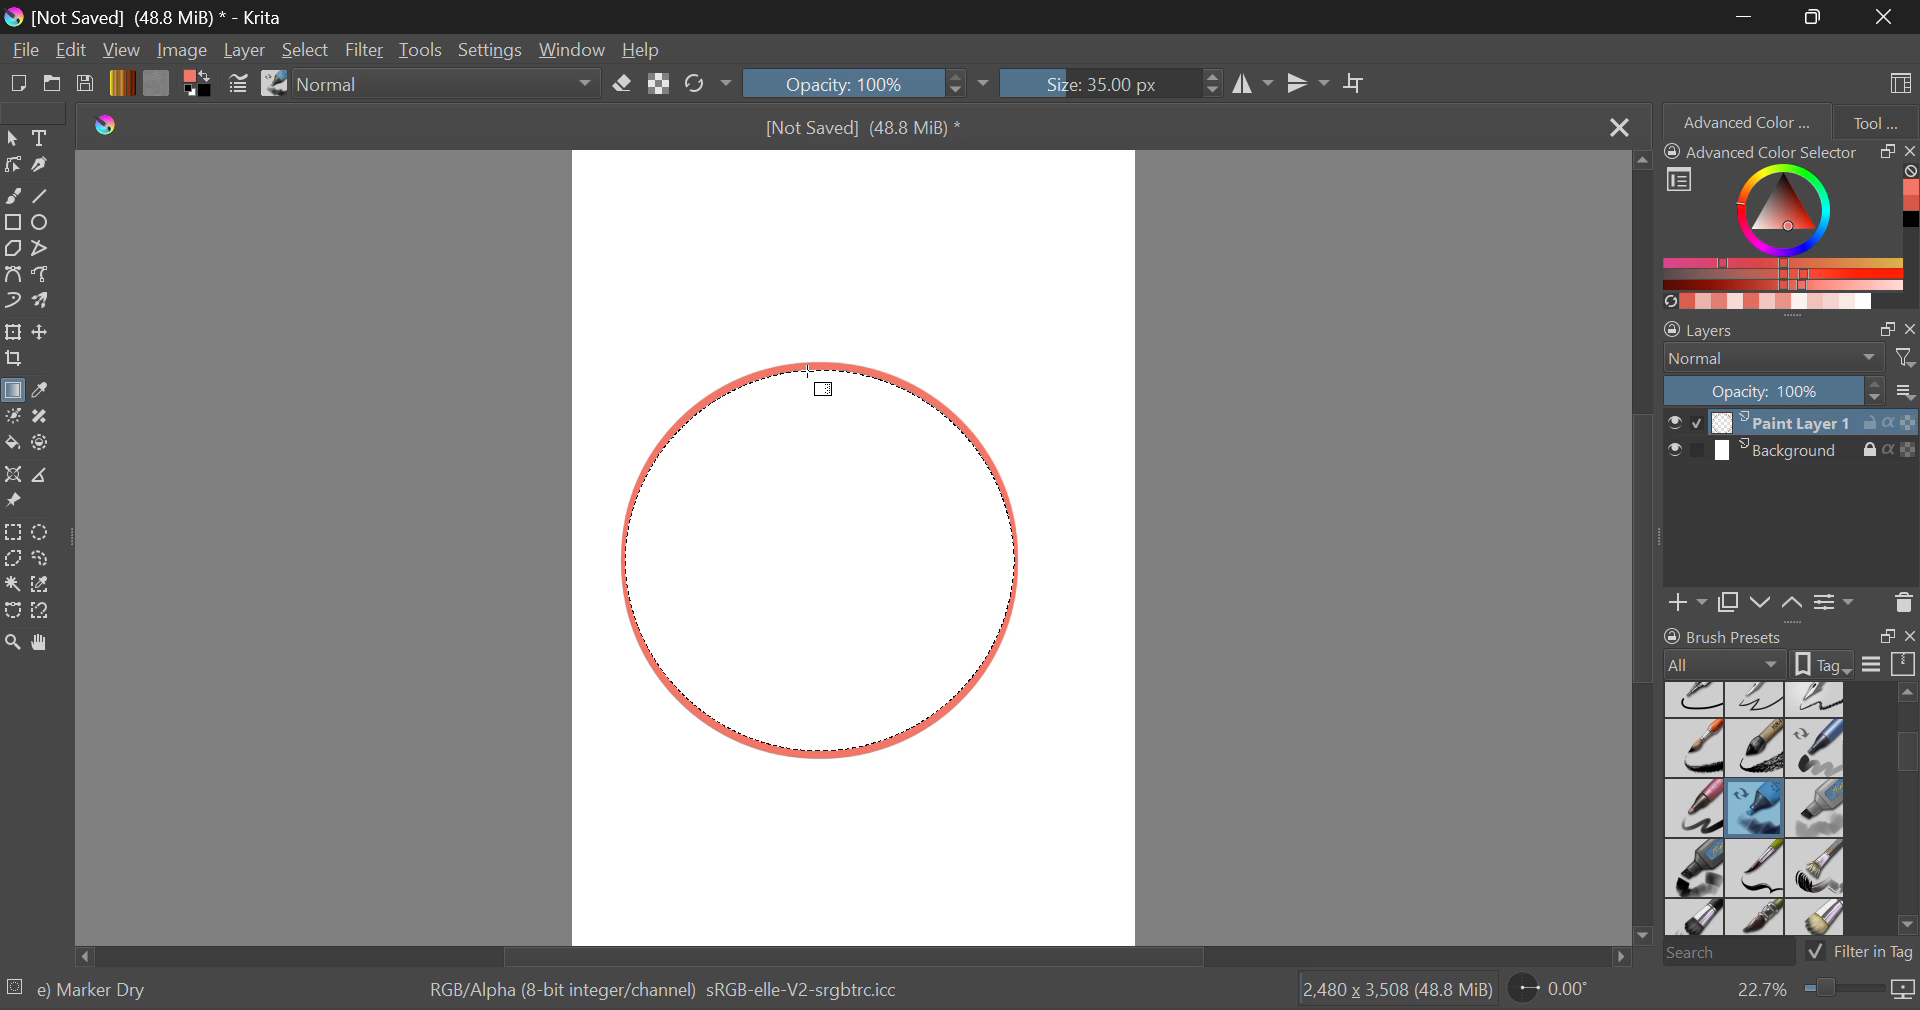  I want to click on Line, so click(44, 198).